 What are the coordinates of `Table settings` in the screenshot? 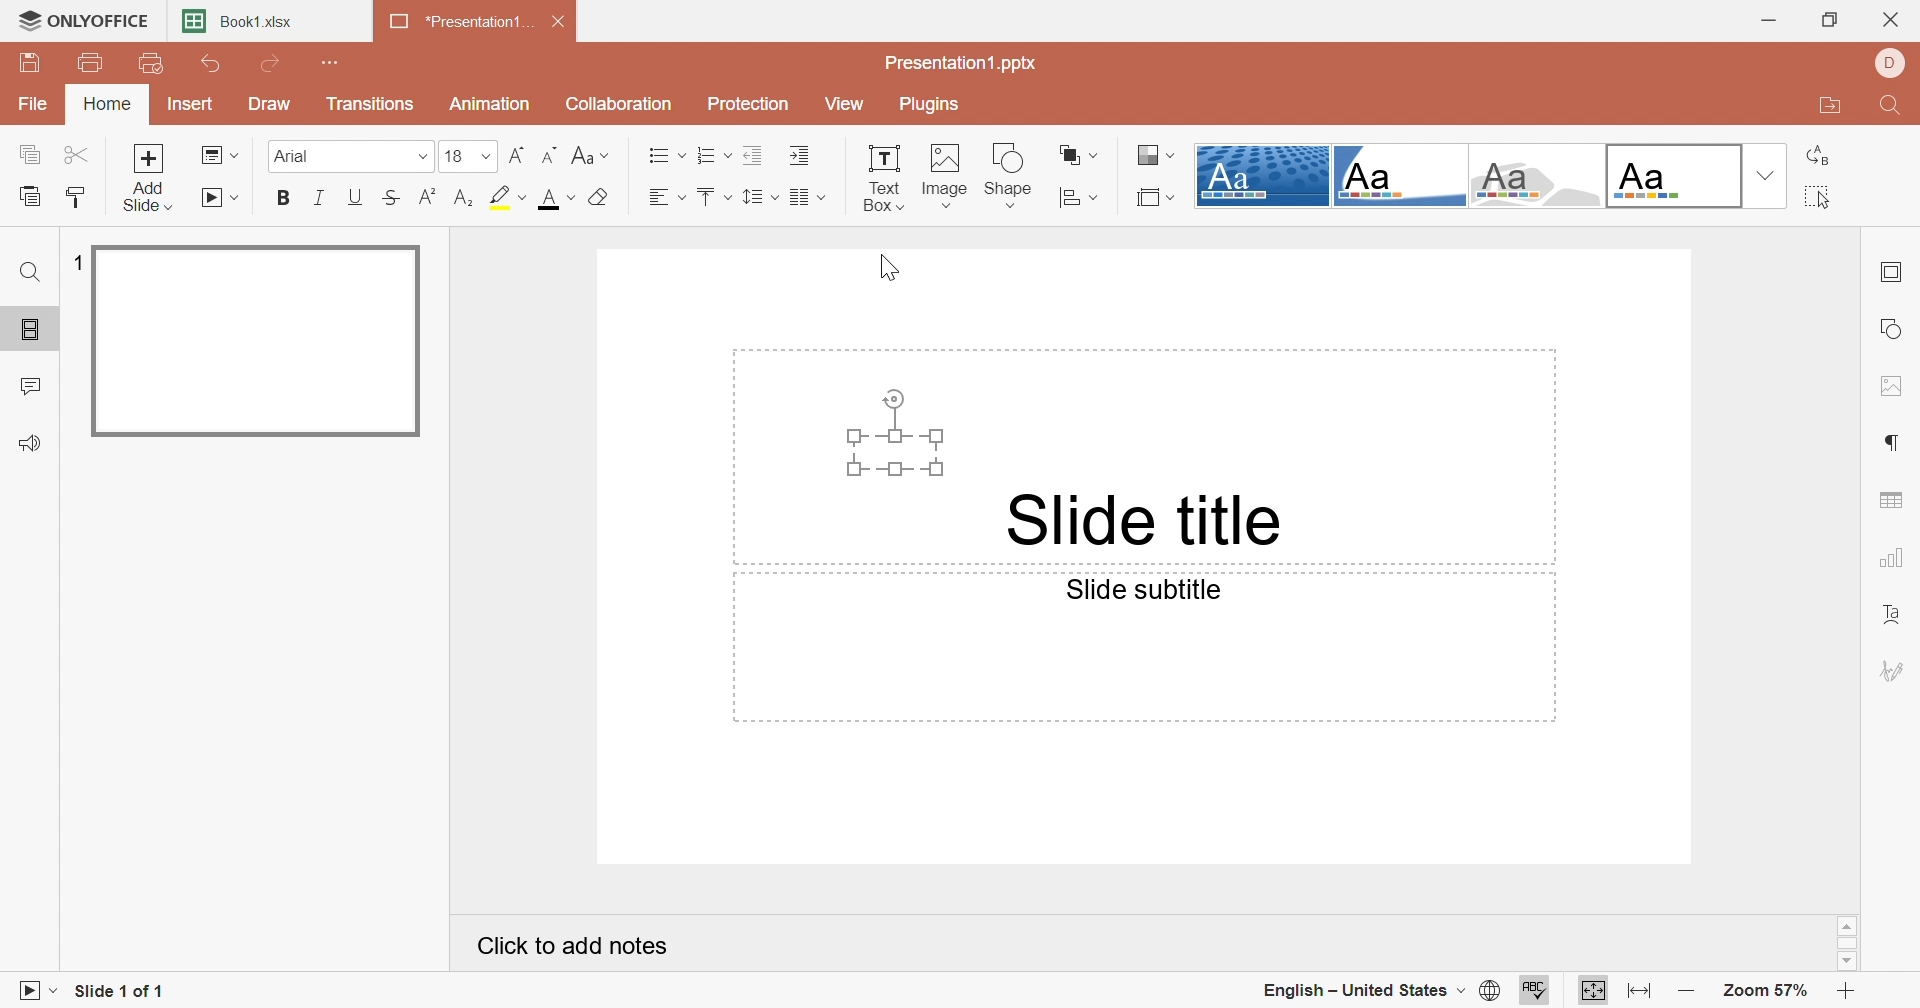 It's located at (1894, 501).